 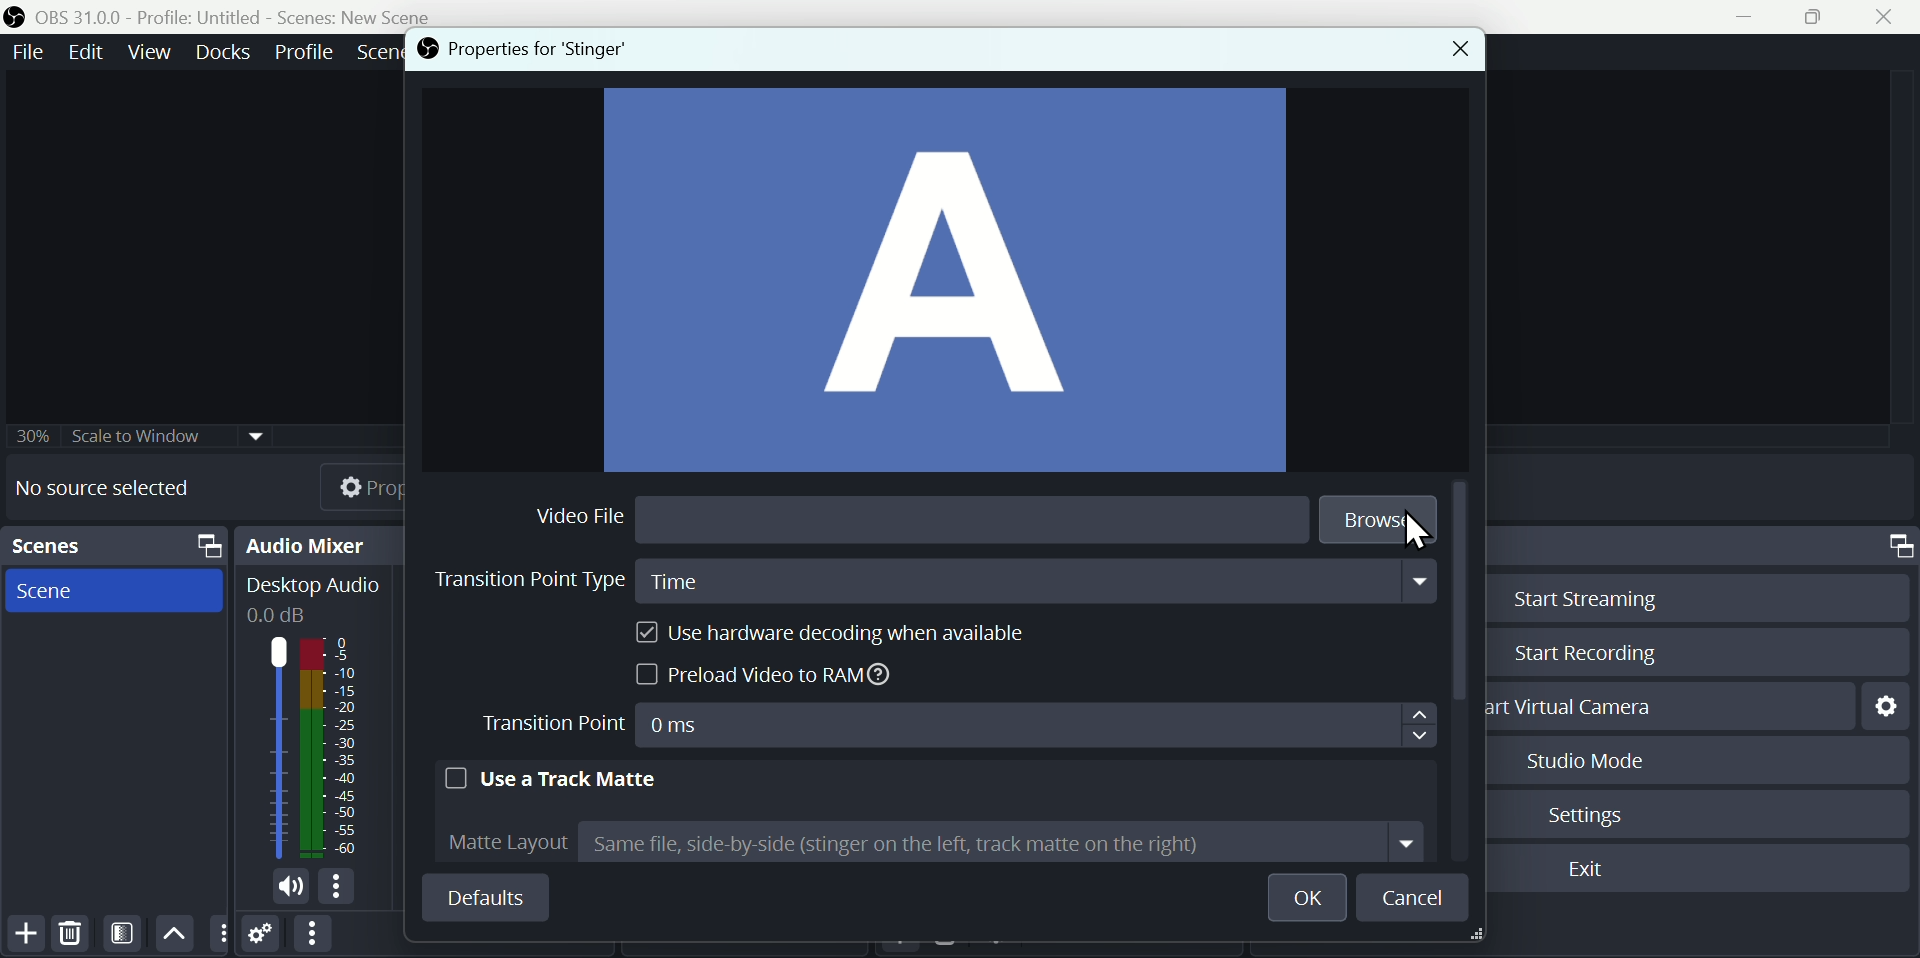 I want to click on Start streaming, so click(x=1577, y=596).